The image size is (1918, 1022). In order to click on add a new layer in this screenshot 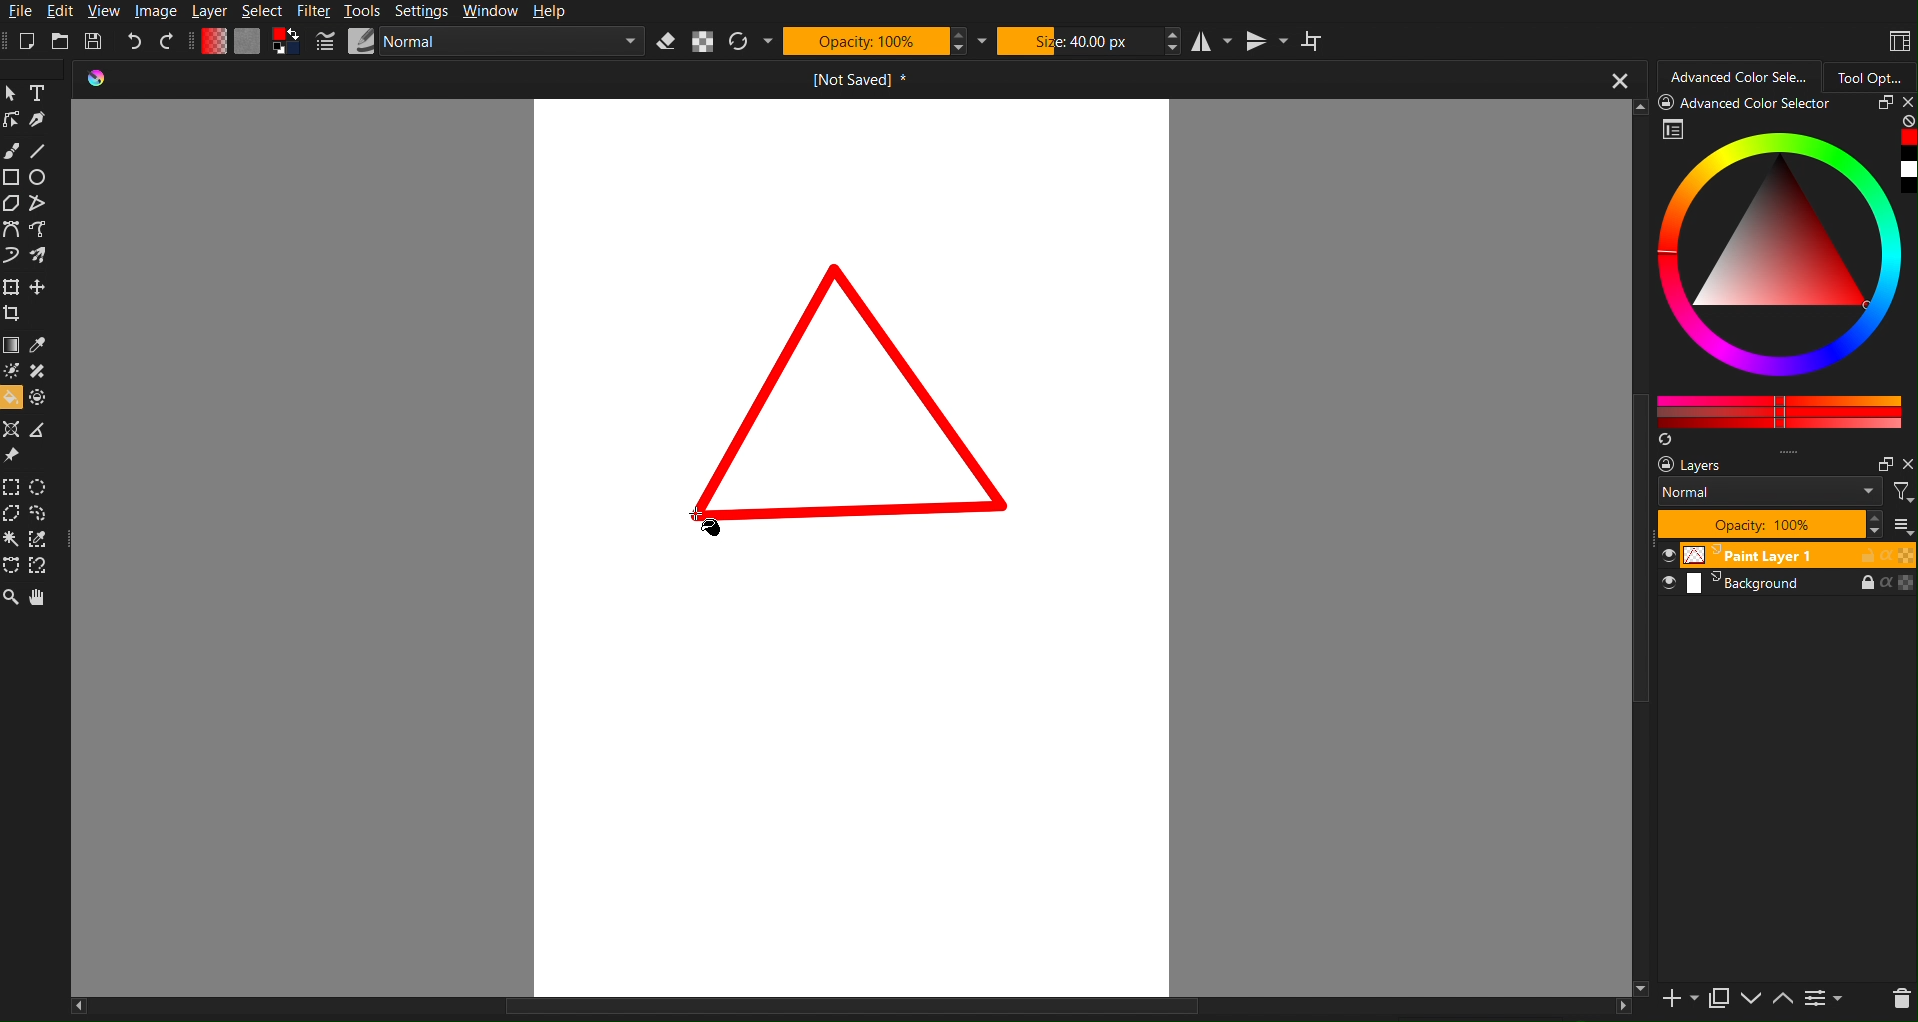, I will do `click(1677, 1000)`.